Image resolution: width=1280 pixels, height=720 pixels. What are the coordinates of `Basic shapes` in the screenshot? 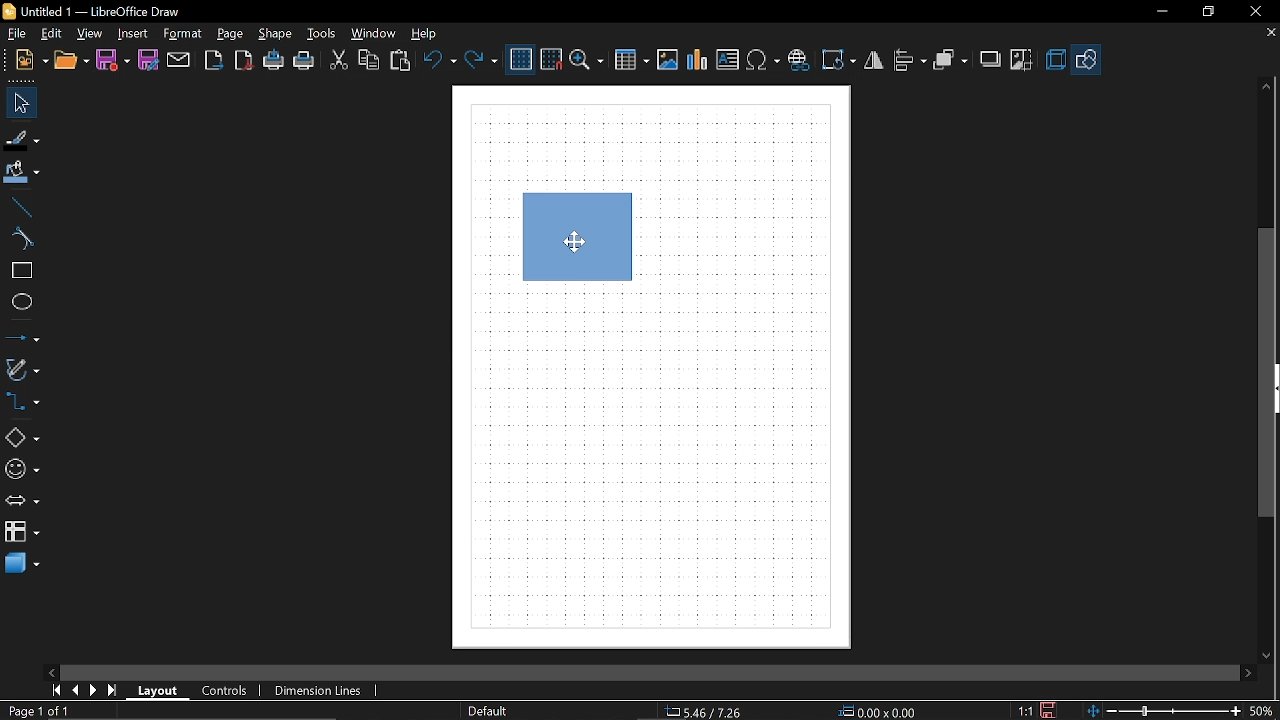 It's located at (1085, 61).